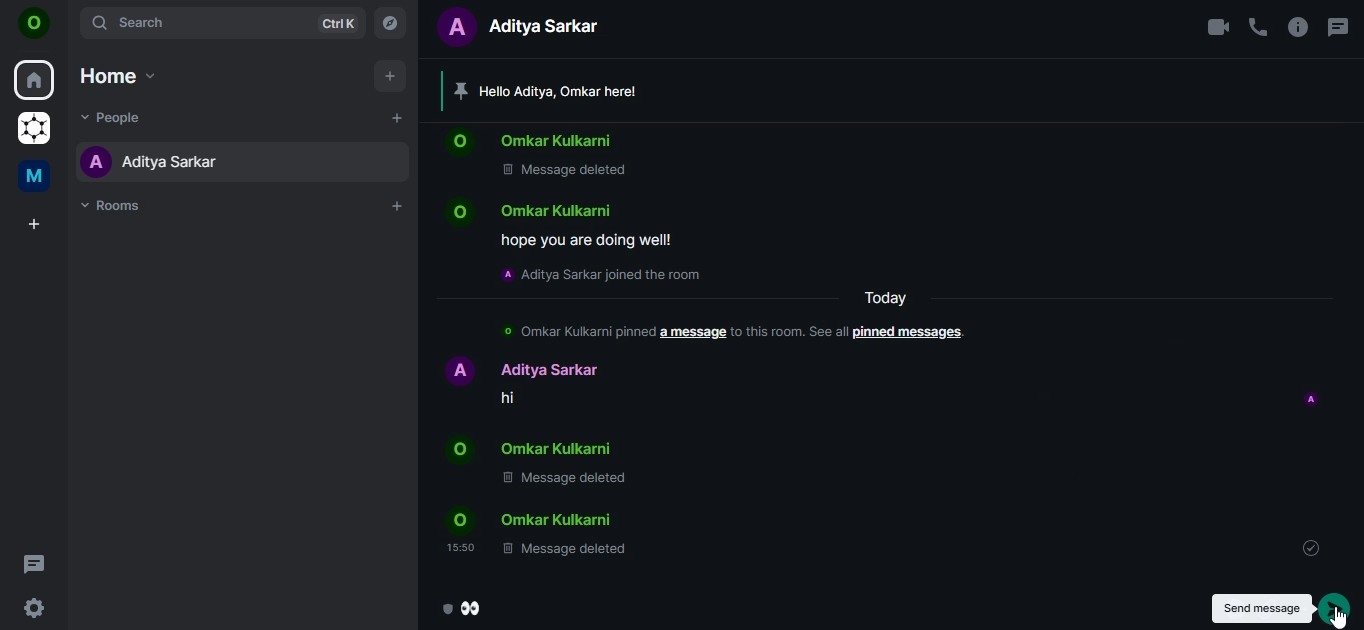 The width and height of the screenshot is (1364, 630). What do you see at coordinates (1312, 399) in the screenshot?
I see `profile` at bounding box center [1312, 399].